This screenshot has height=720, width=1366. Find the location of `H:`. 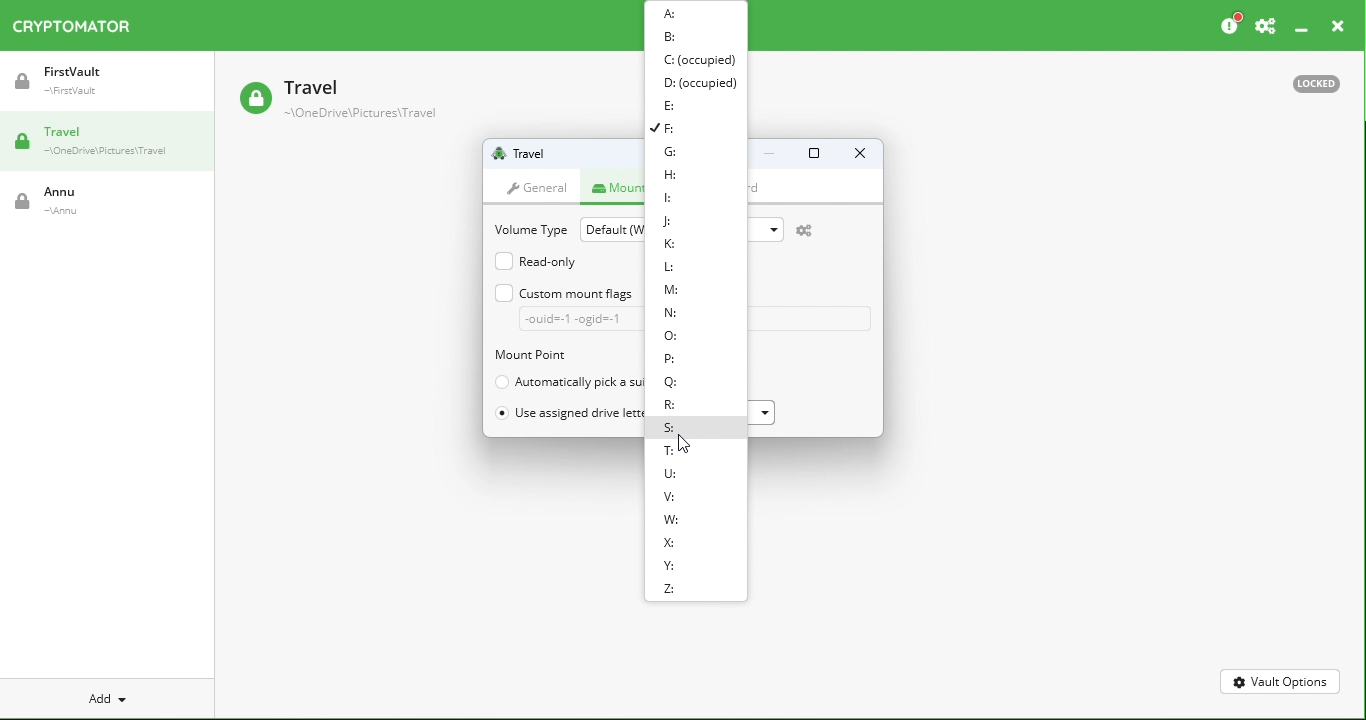

H: is located at coordinates (669, 175).